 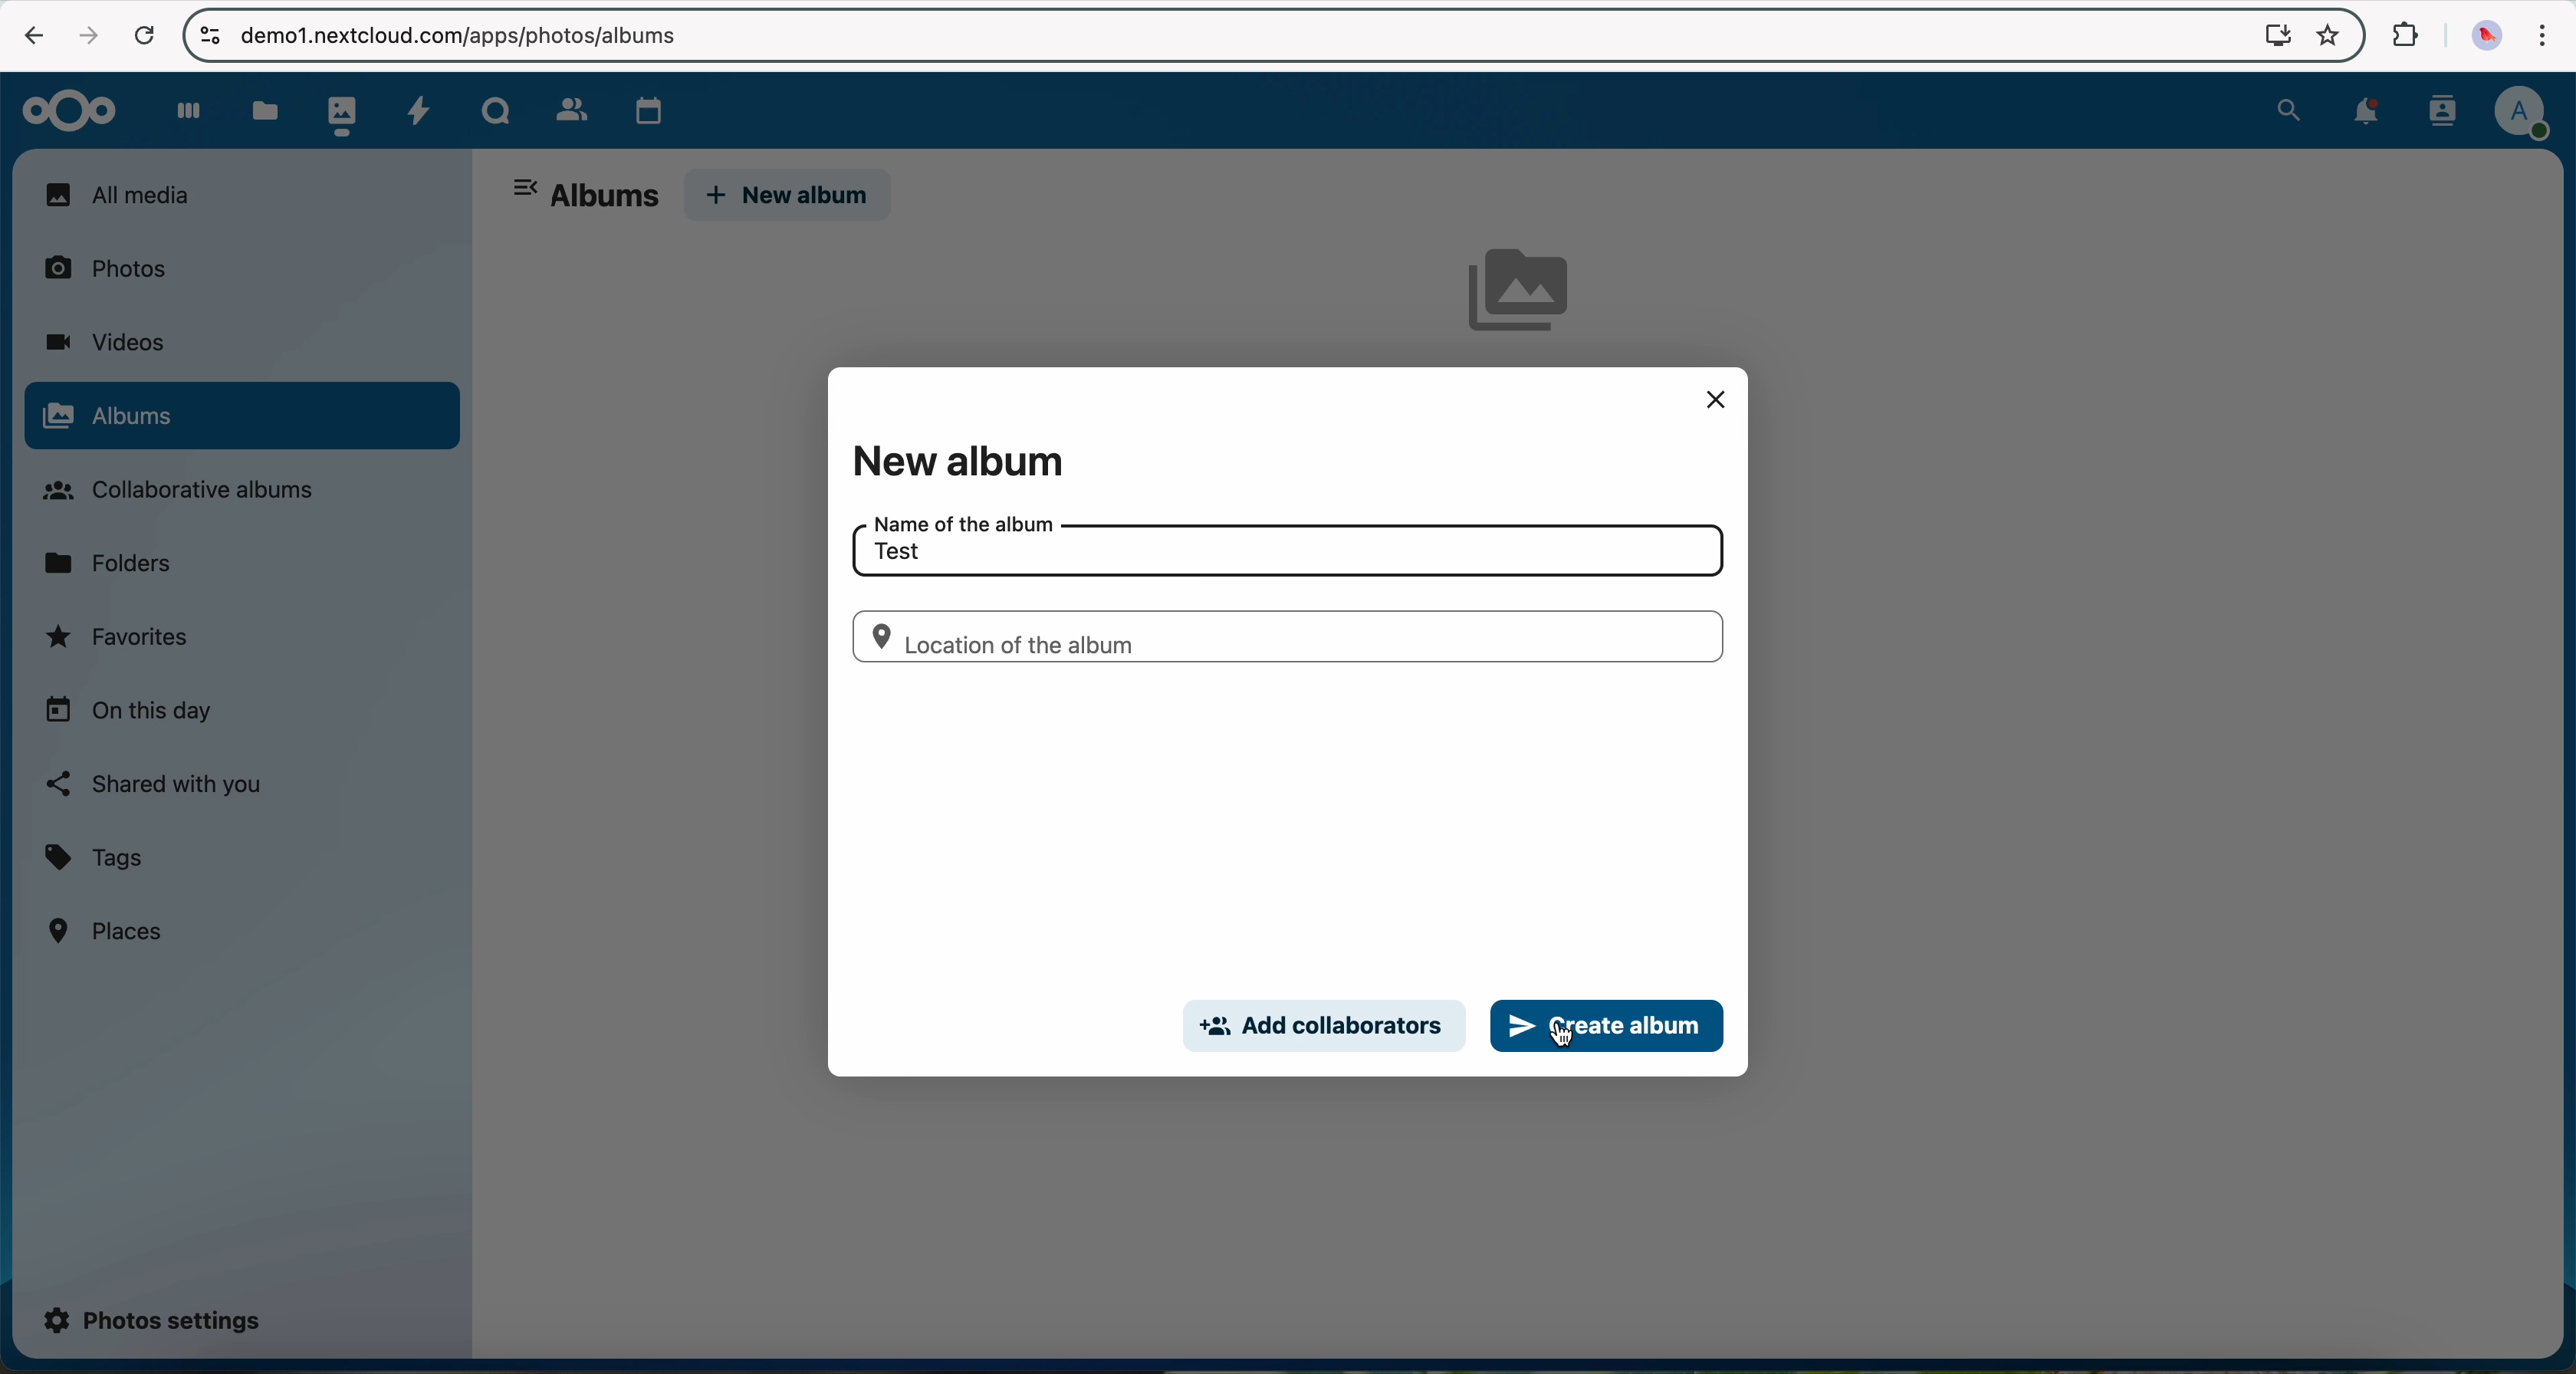 What do you see at coordinates (241, 418) in the screenshot?
I see `click on albums` at bounding box center [241, 418].